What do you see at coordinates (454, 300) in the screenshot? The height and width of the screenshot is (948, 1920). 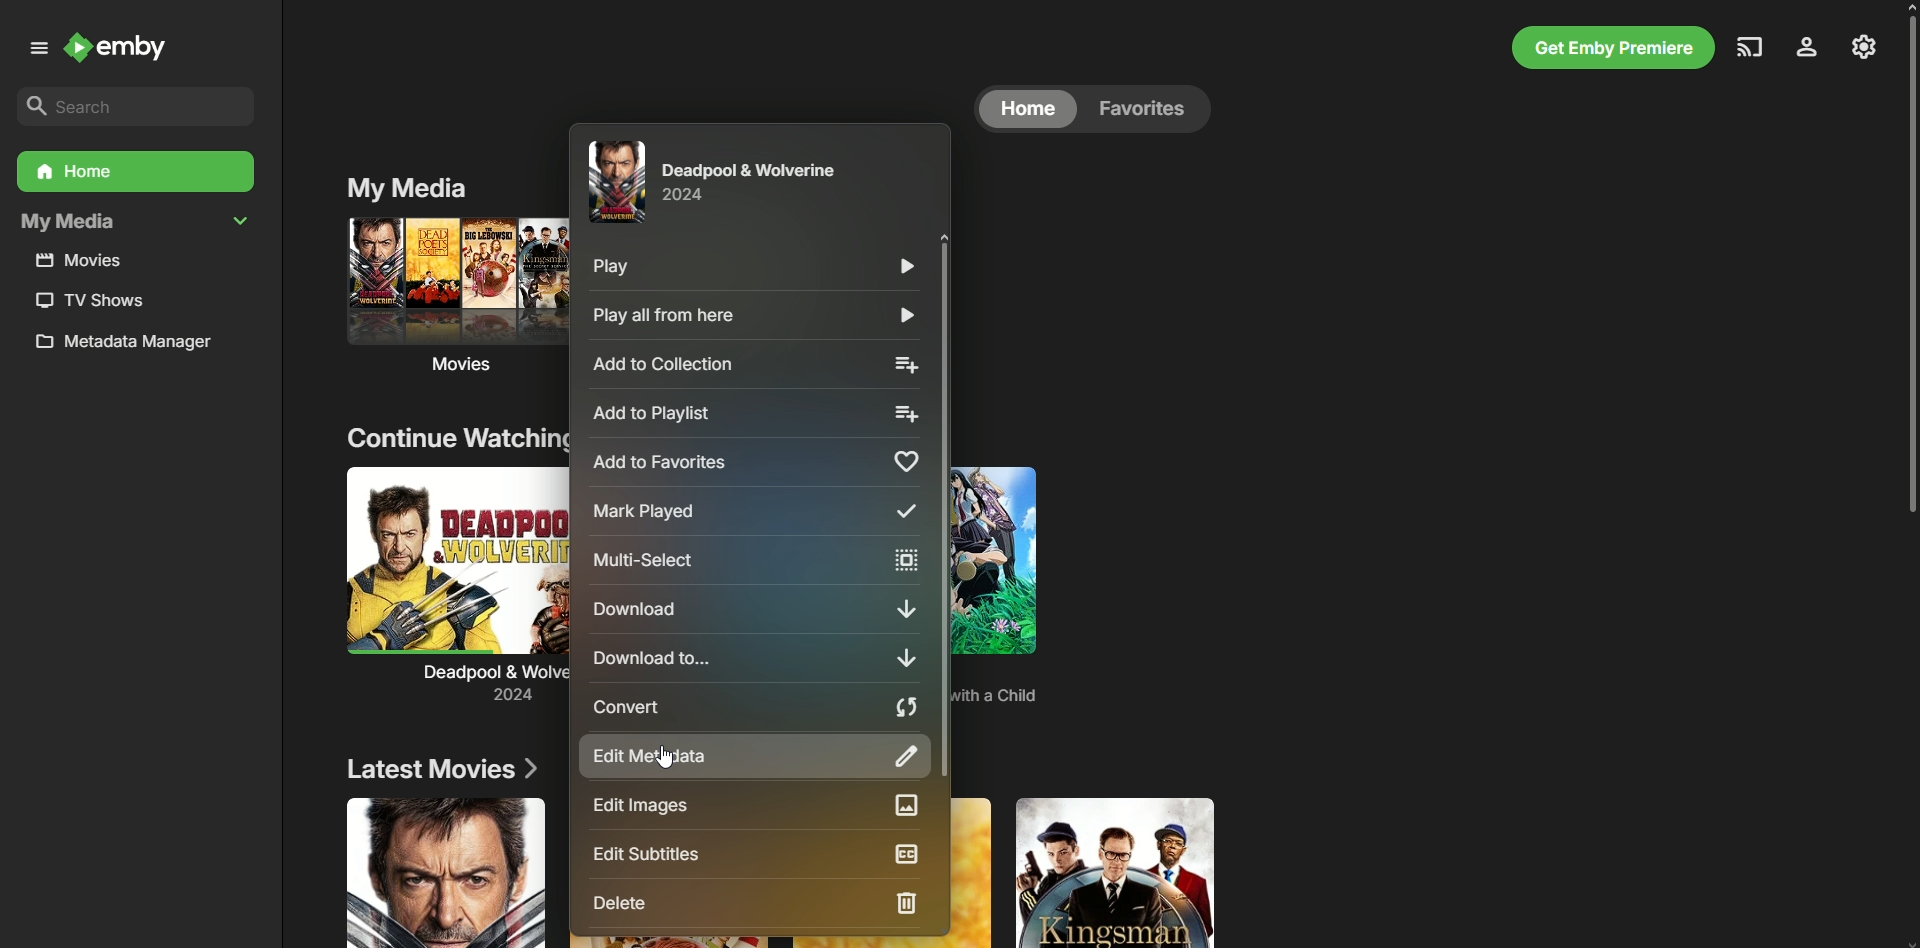 I see `Movies` at bounding box center [454, 300].